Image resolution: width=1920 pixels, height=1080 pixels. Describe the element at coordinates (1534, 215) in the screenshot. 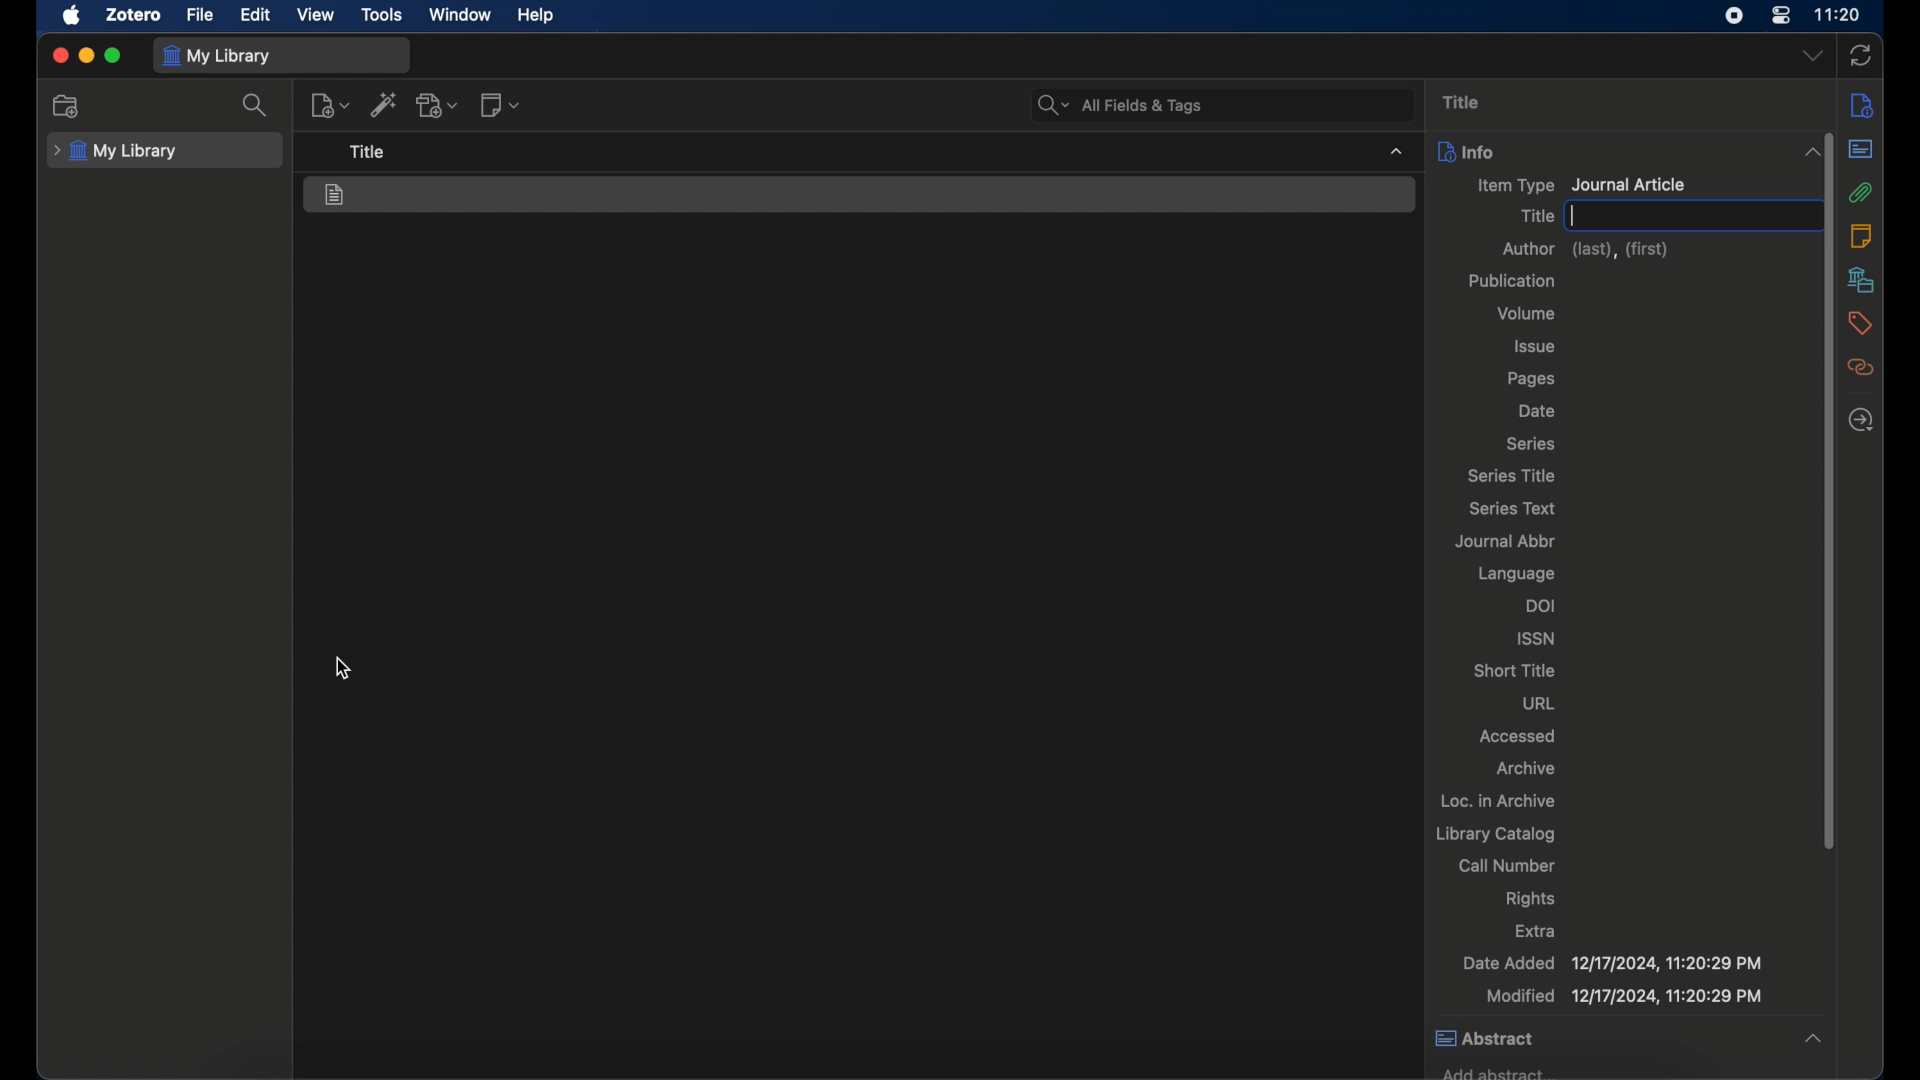

I see `title` at that location.